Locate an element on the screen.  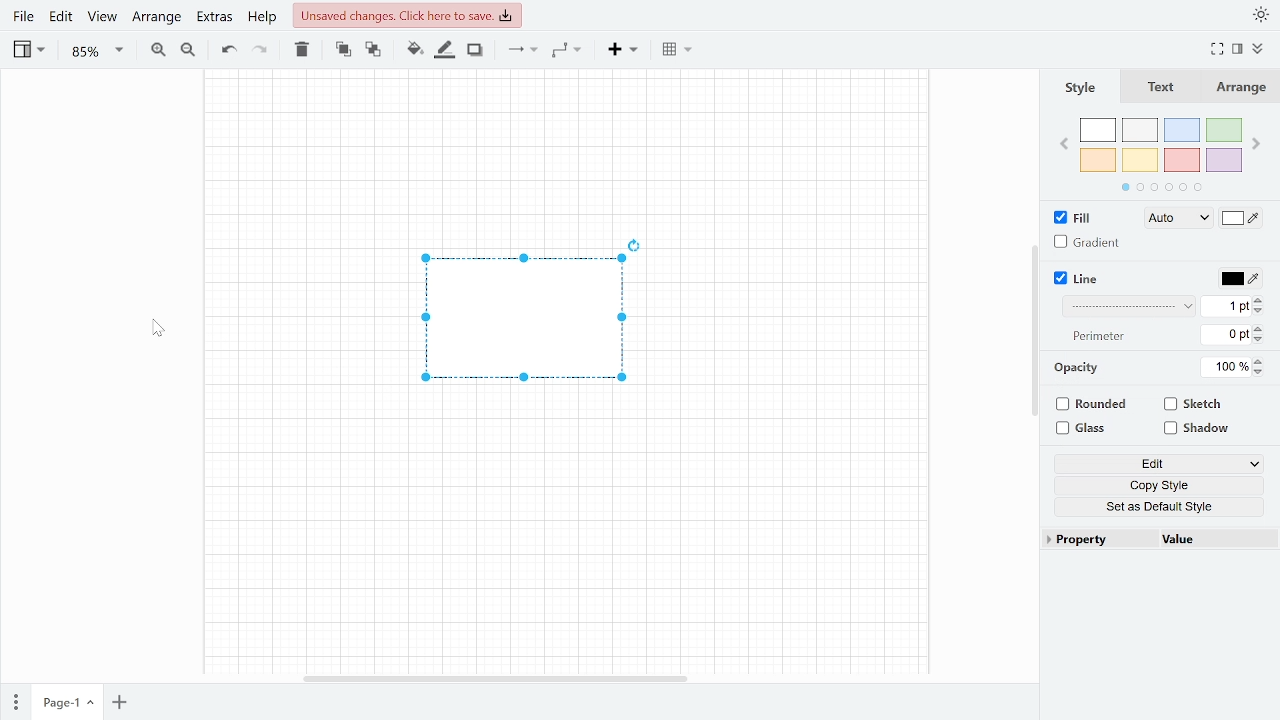
Add page is located at coordinates (118, 704).